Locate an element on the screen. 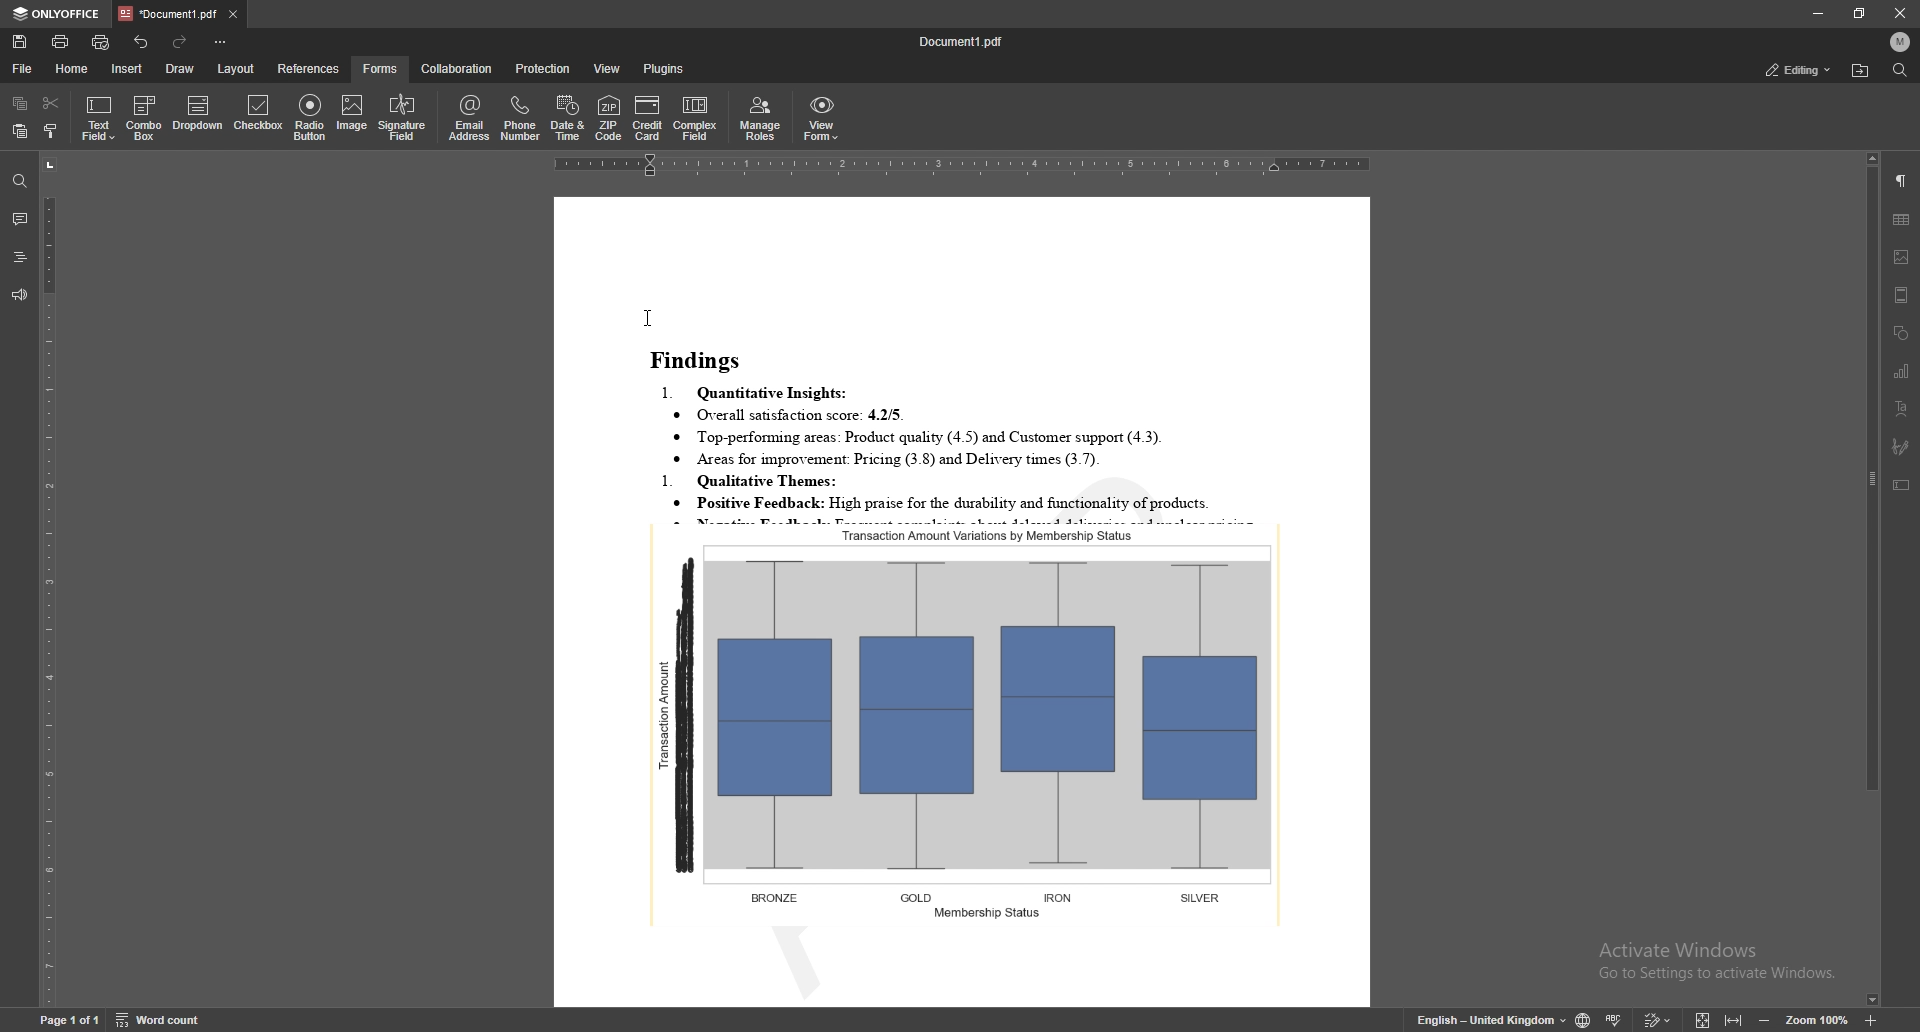 This screenshot has height=1032, width=1920. close tab is located at coordinates (232, 16).